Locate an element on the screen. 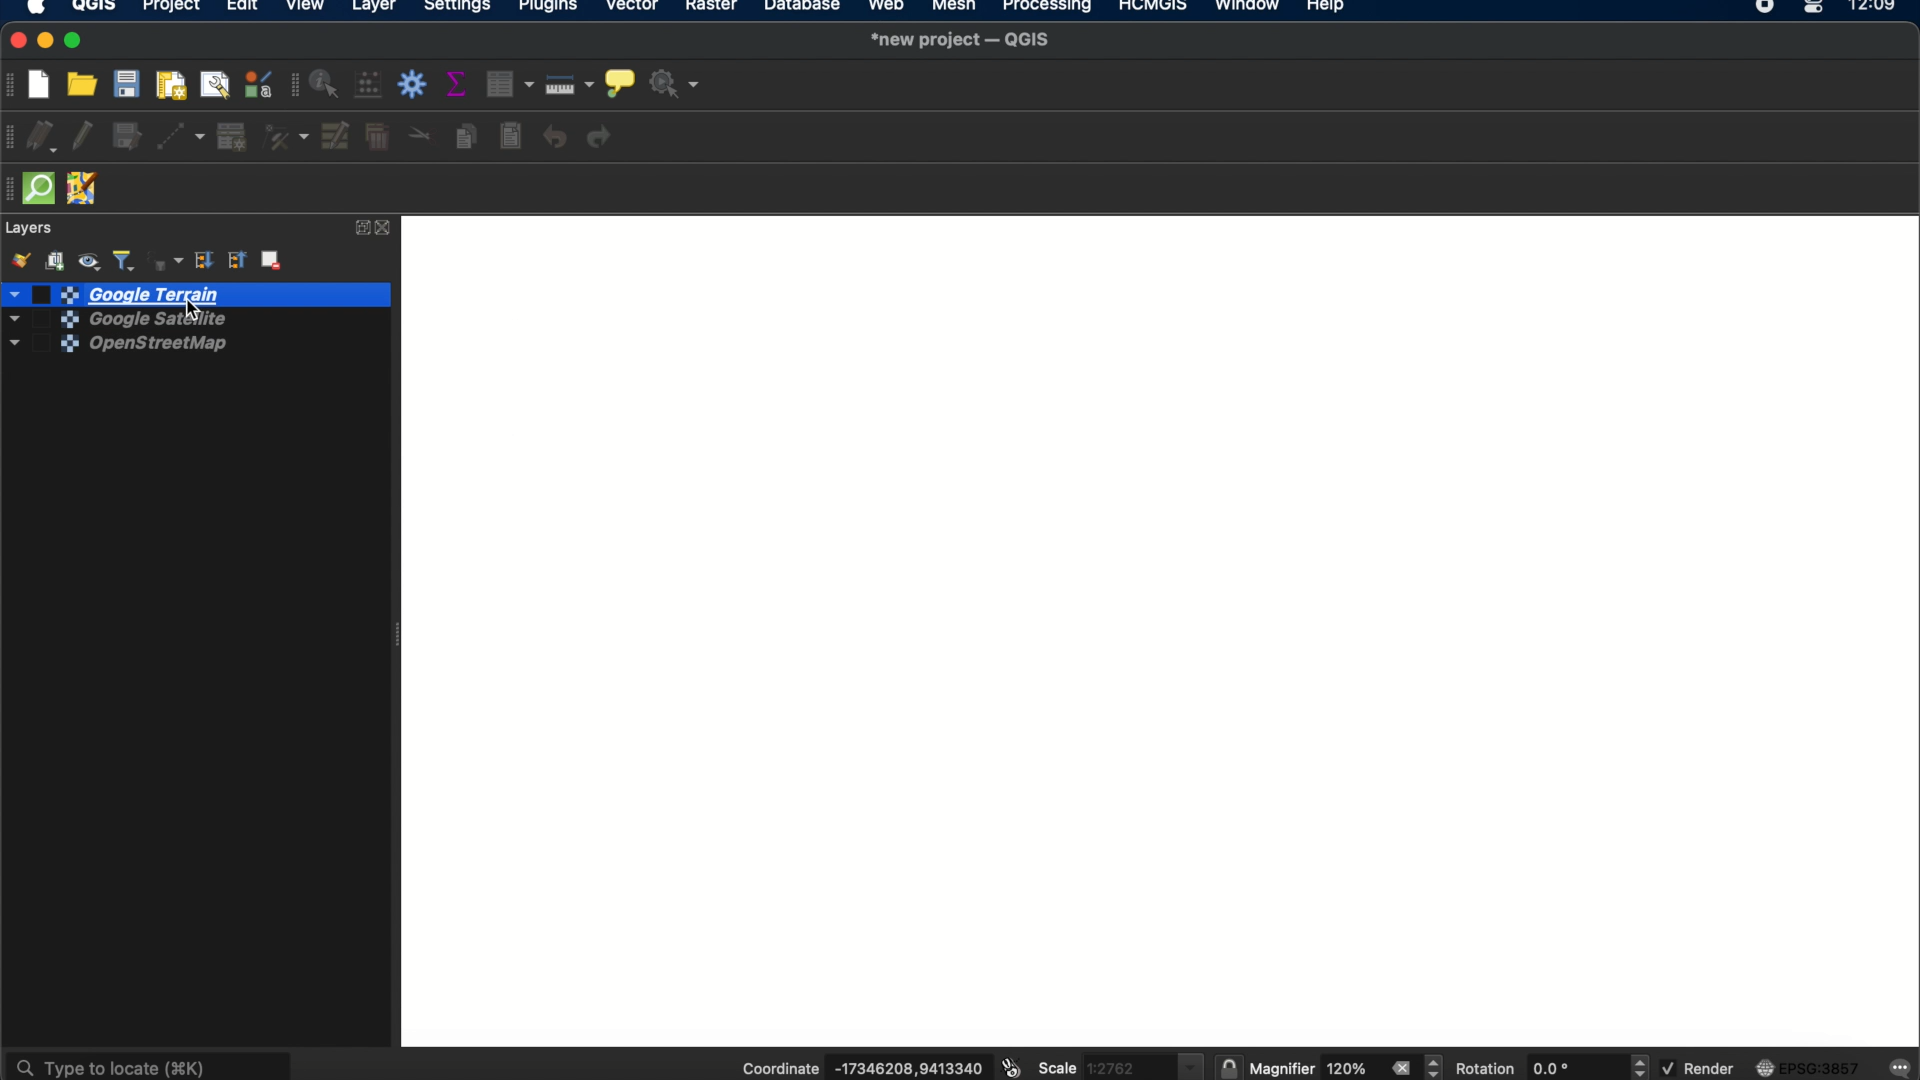 Image resolution: width=1920 pixels, height=1080 pixels. google satellite is located at coordinates (112, 321).